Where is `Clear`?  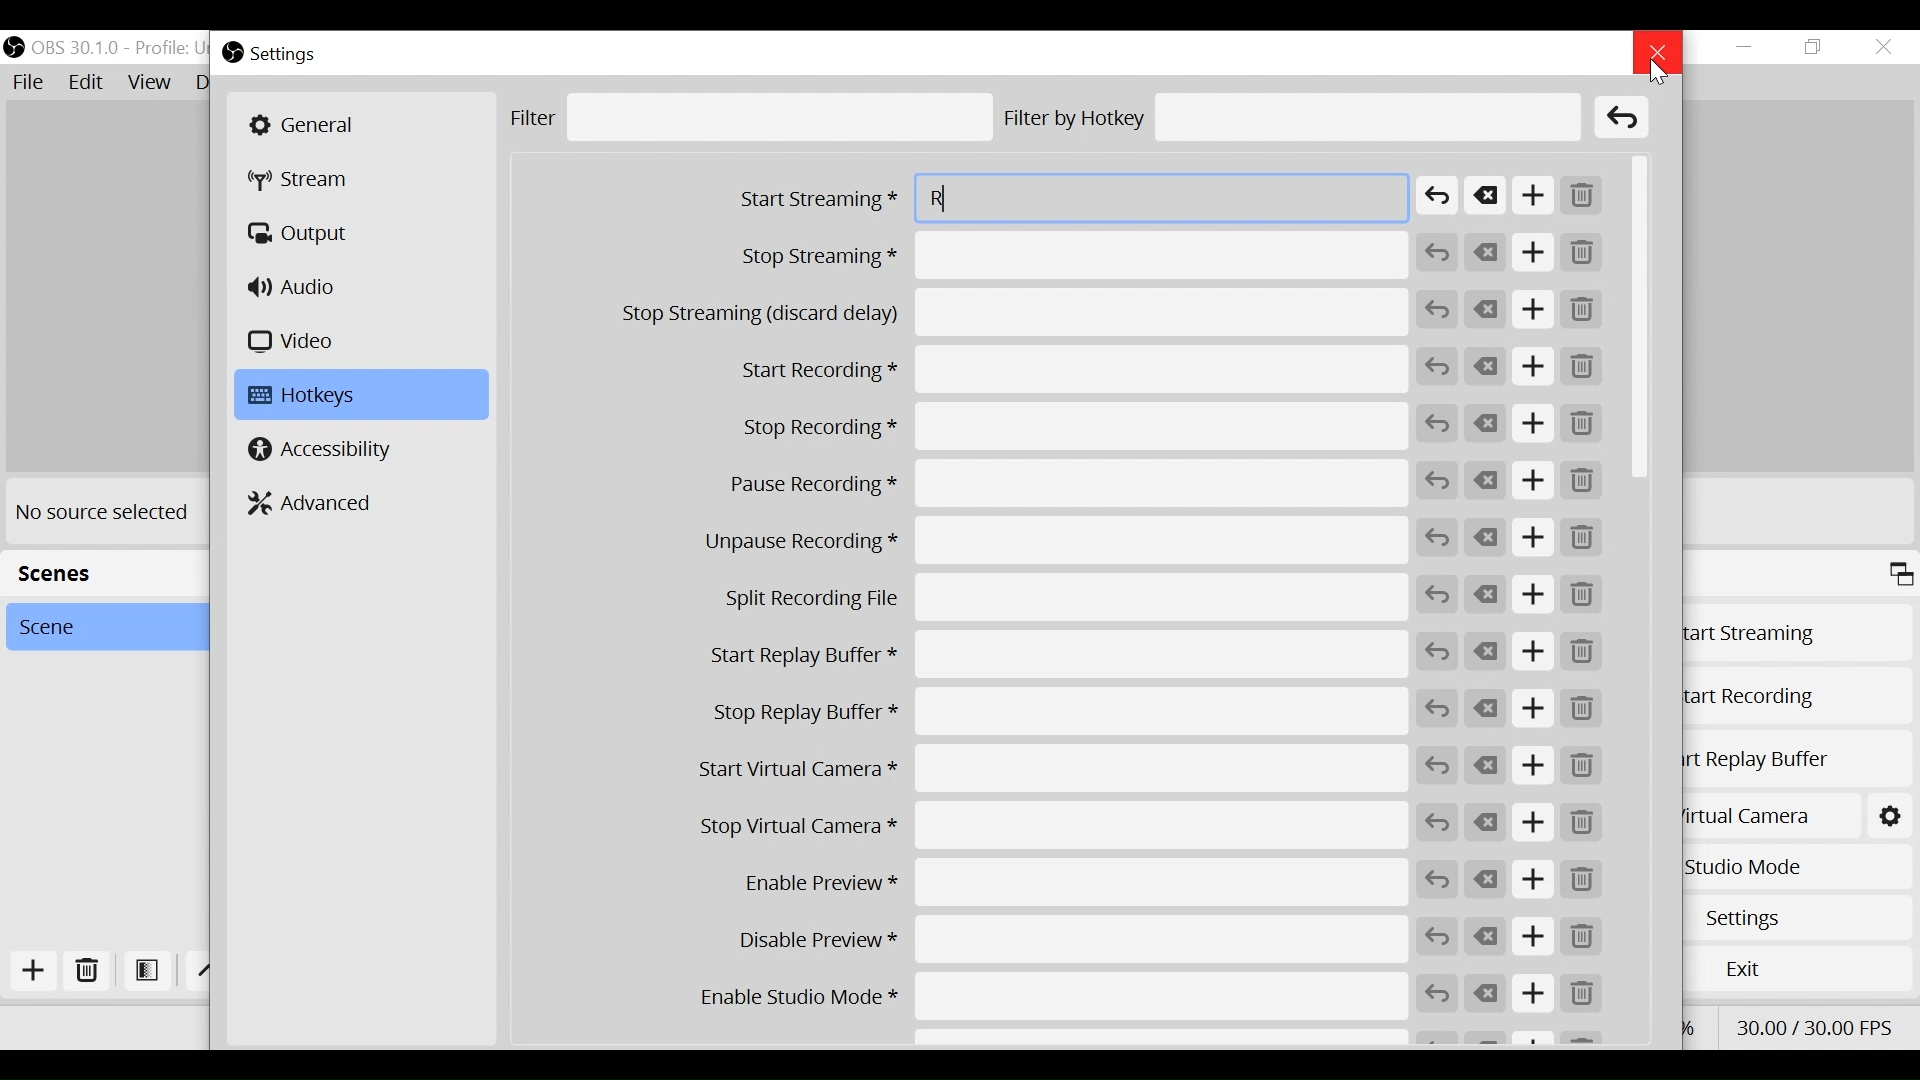 Clear is located at coordinates (1485, 880).